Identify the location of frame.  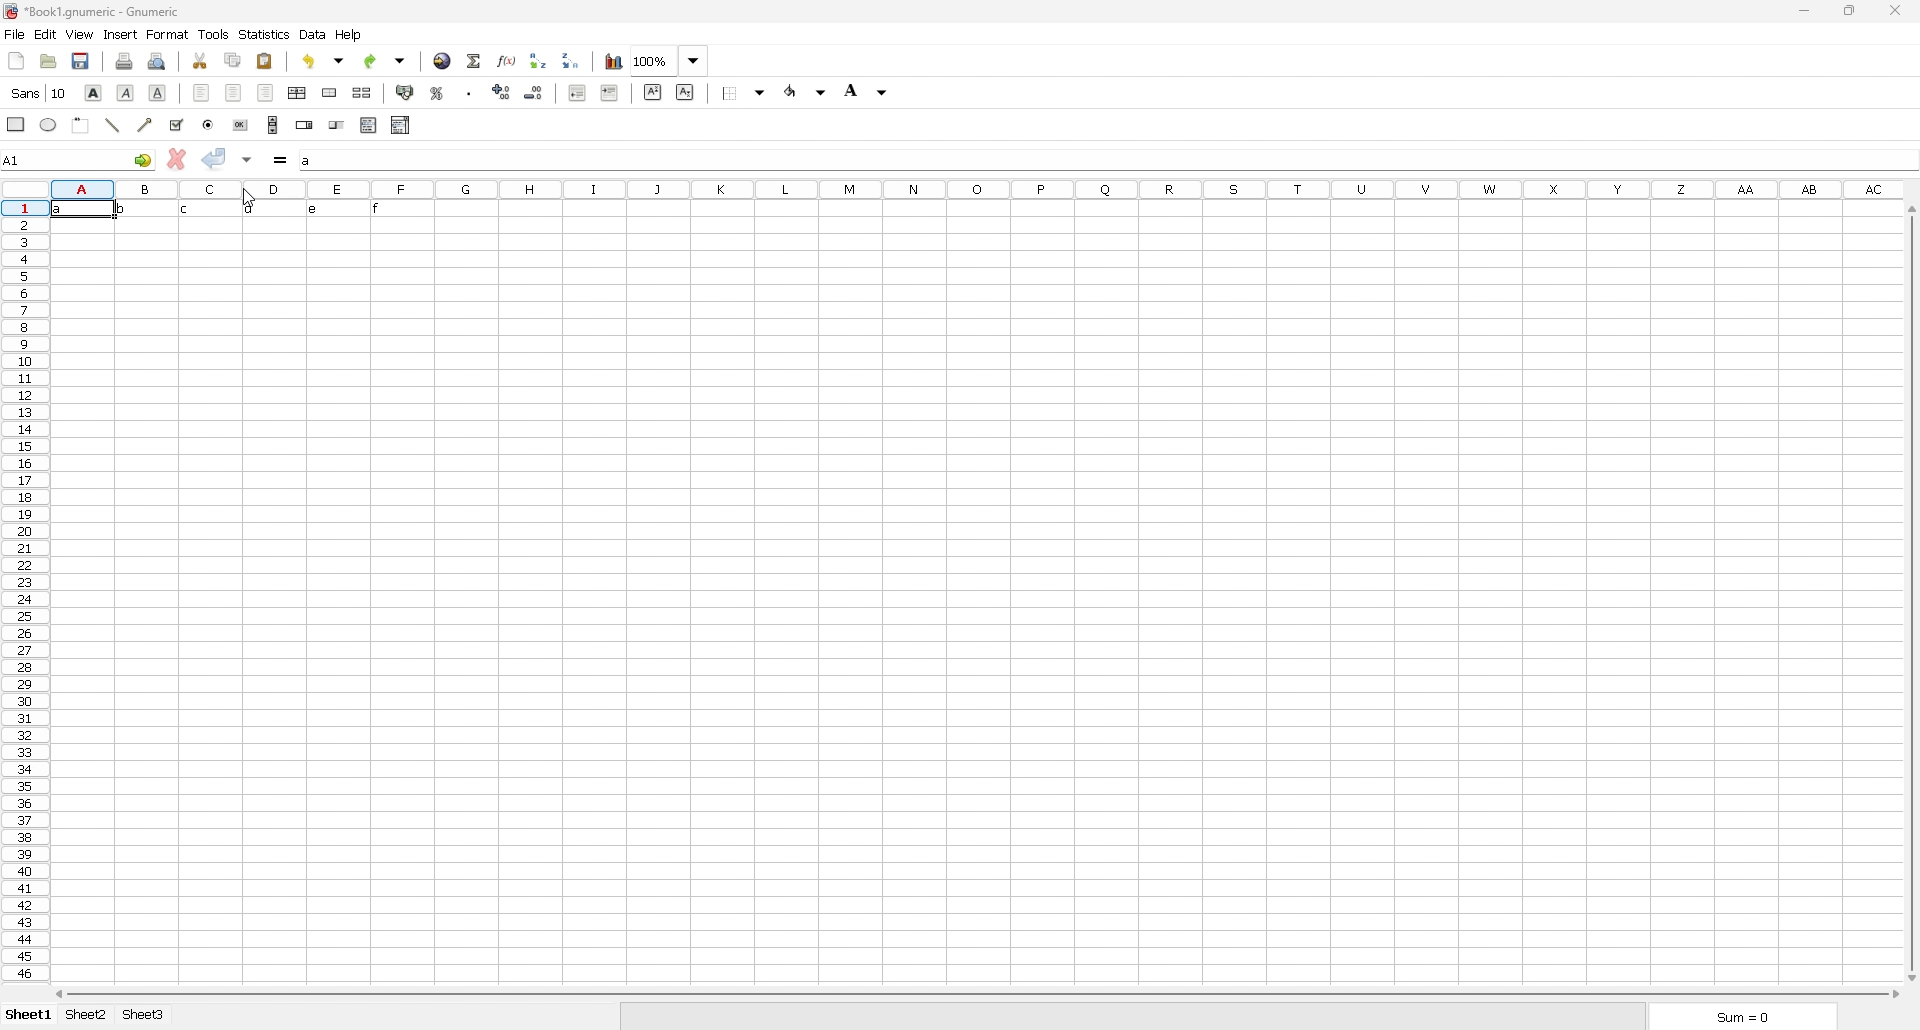
(82, 123).